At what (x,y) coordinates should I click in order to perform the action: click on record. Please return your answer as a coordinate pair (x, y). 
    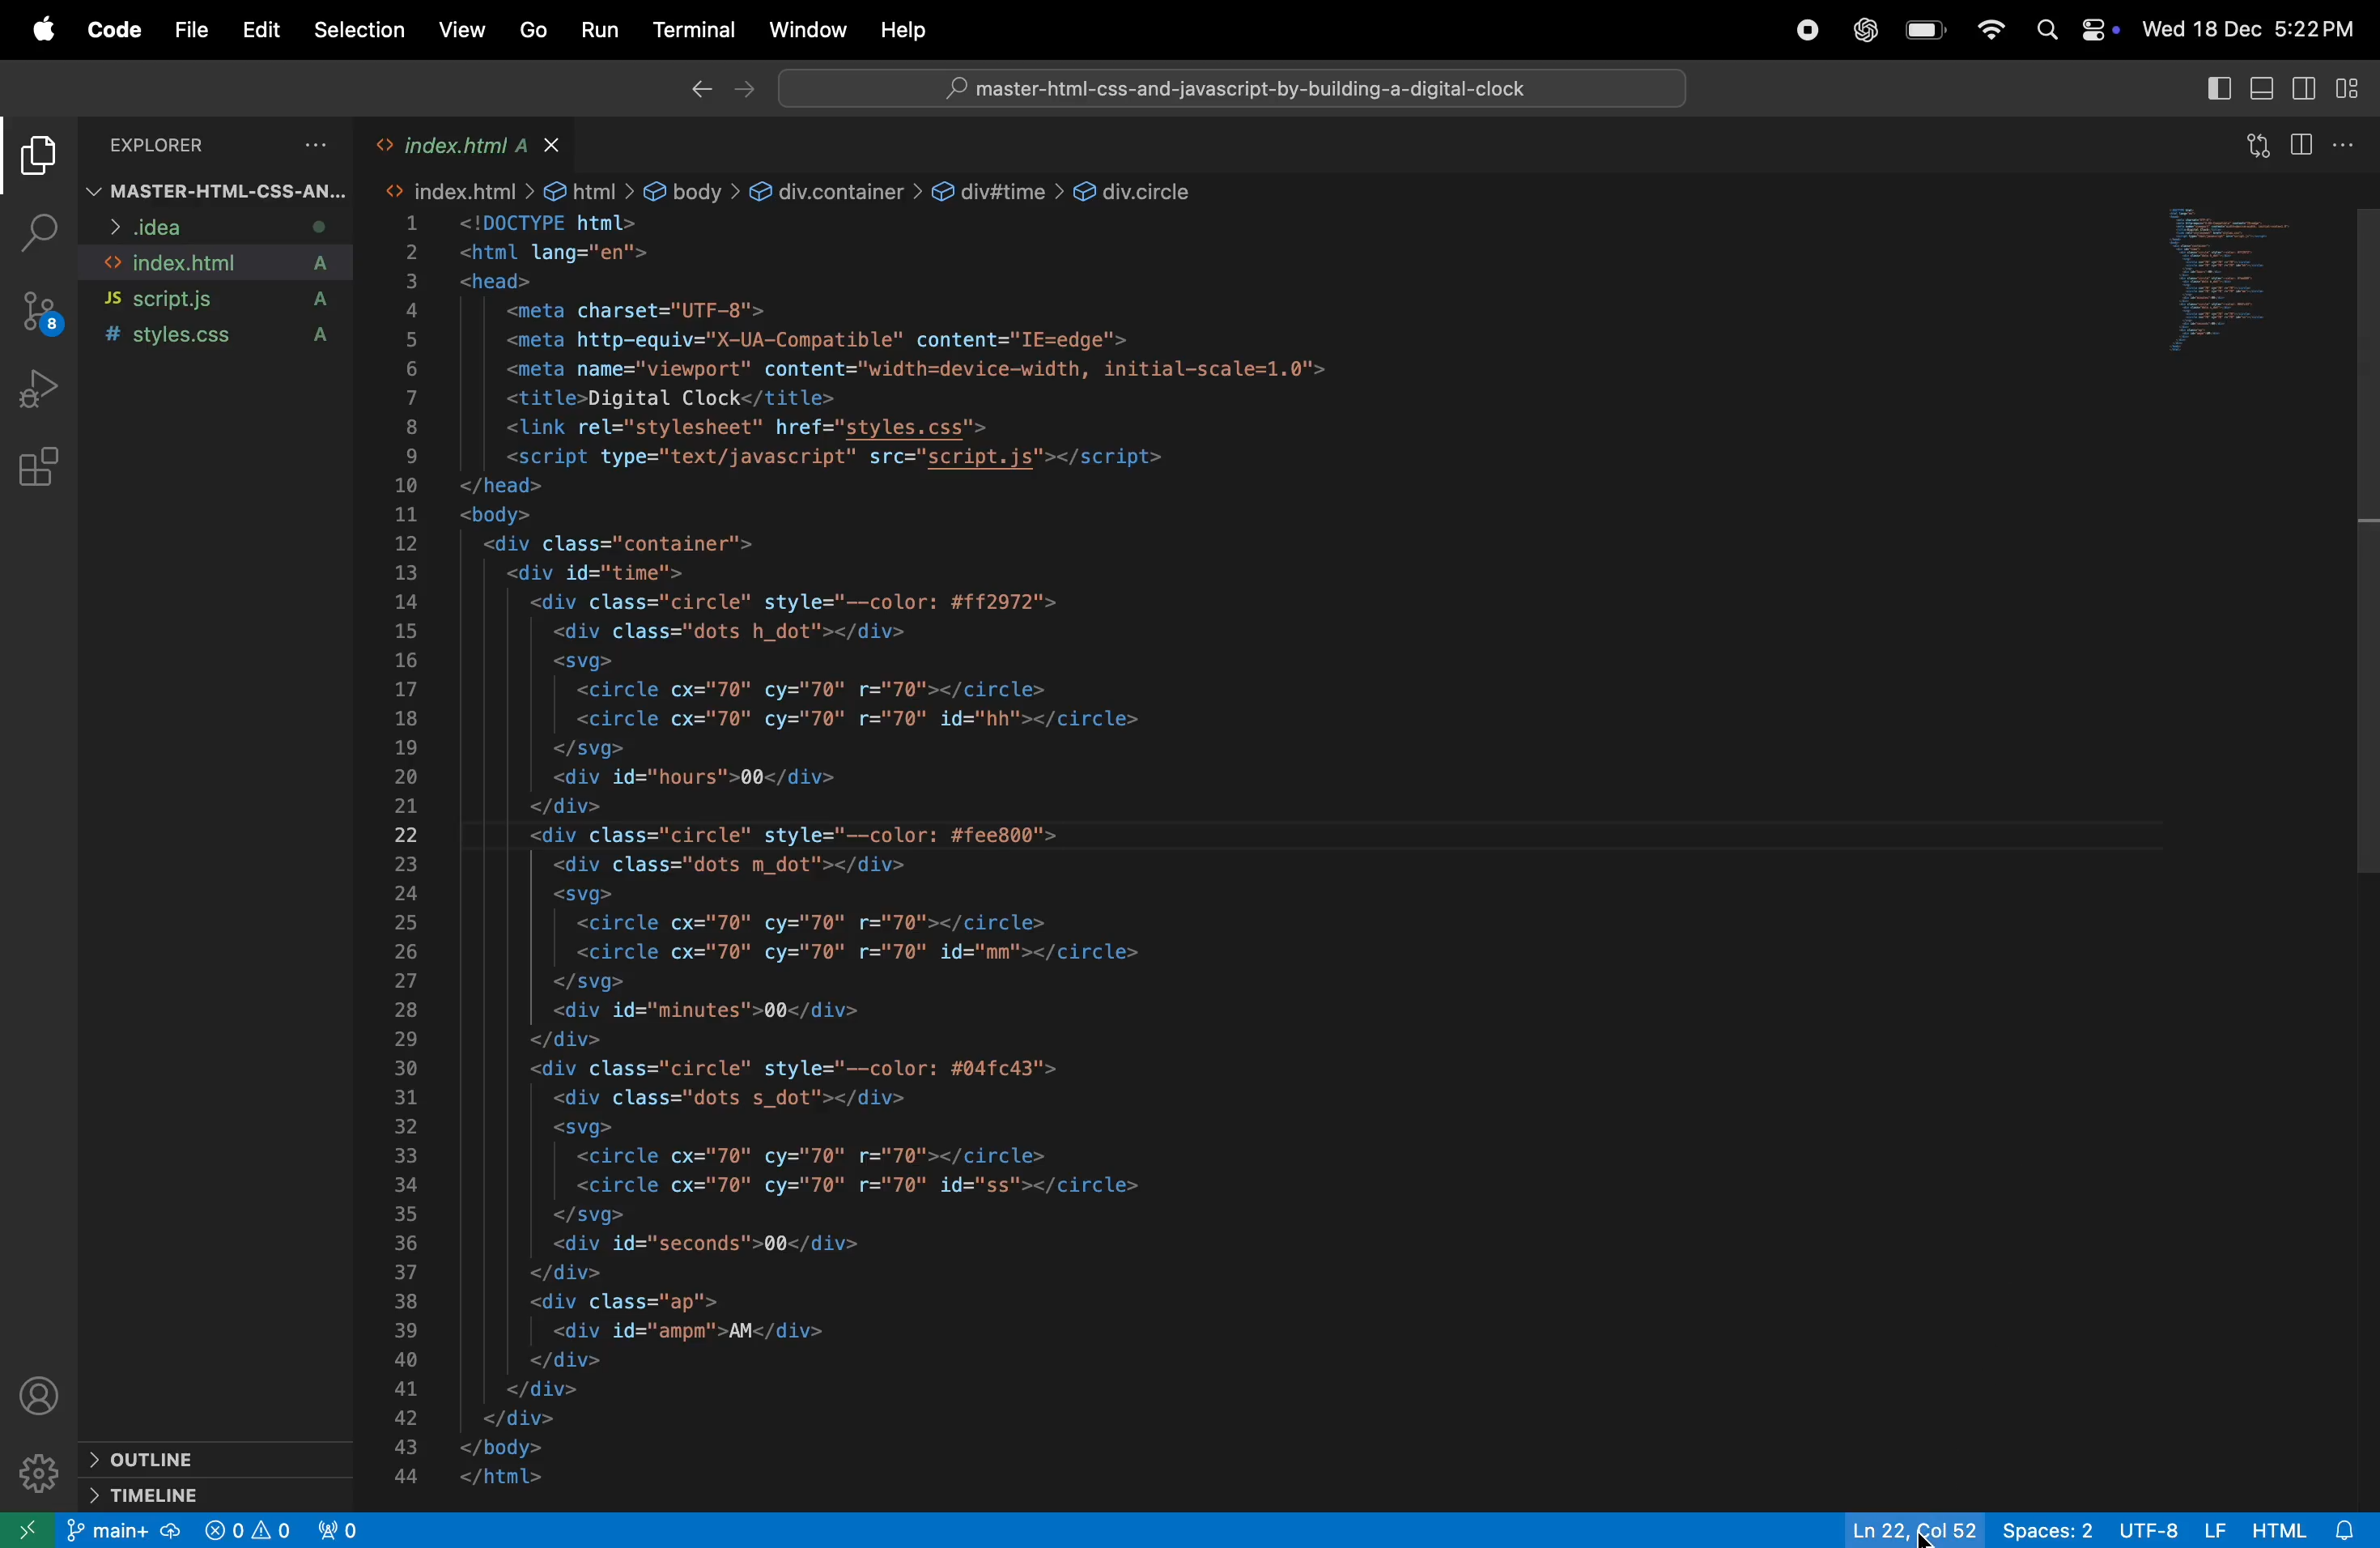
    Looking at the image, I should click on (1802, 34).